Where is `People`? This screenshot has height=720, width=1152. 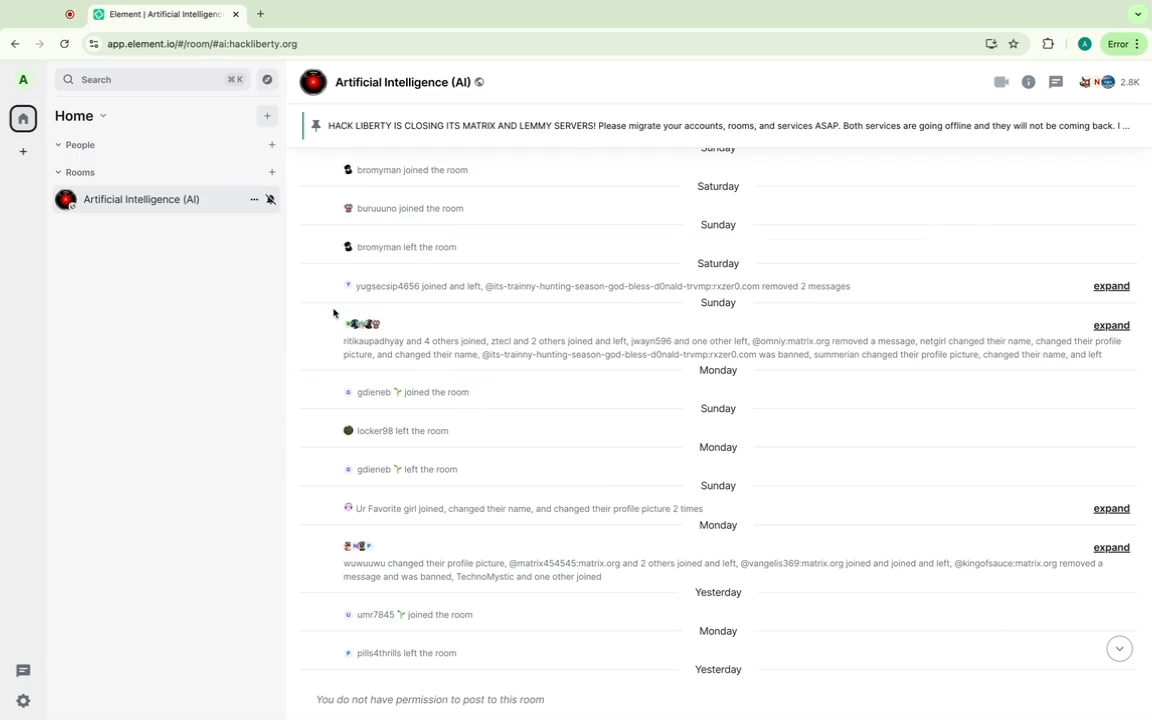
People is located at coordinates (83, 146).